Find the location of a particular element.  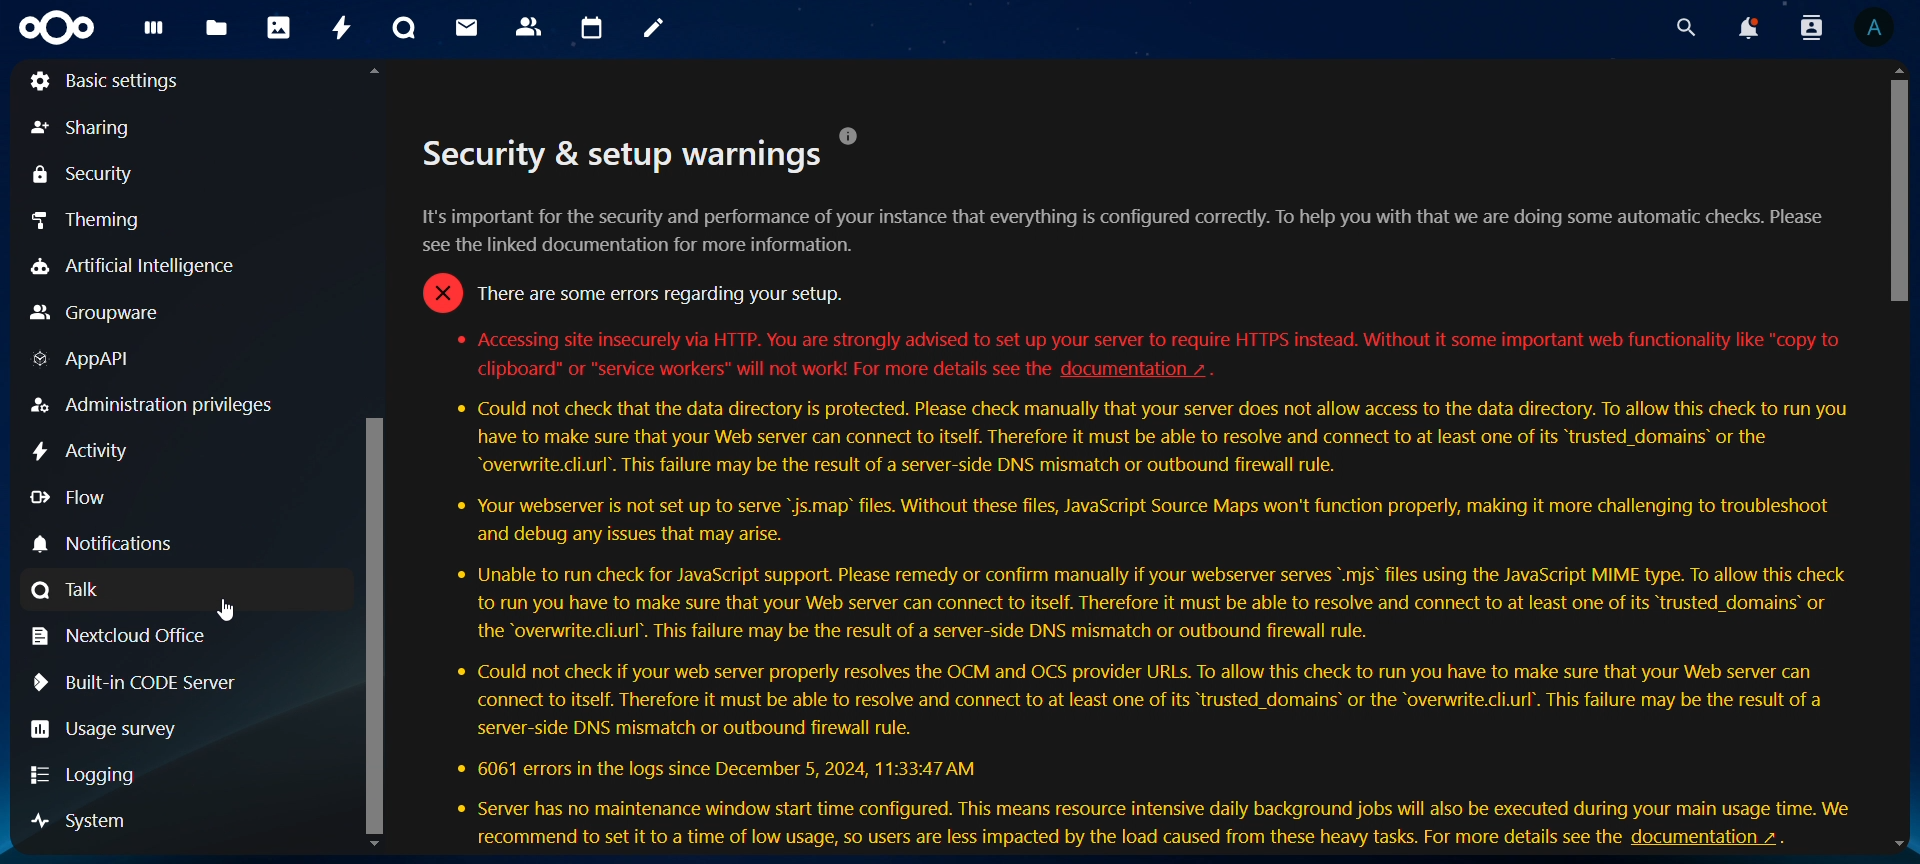

It's important for the security and performance of your instance that everything is configured correctly. To help you with that we are doing some automatic checks. Please
see the linked documentation for more information. is located at coordinates (1118, 230).